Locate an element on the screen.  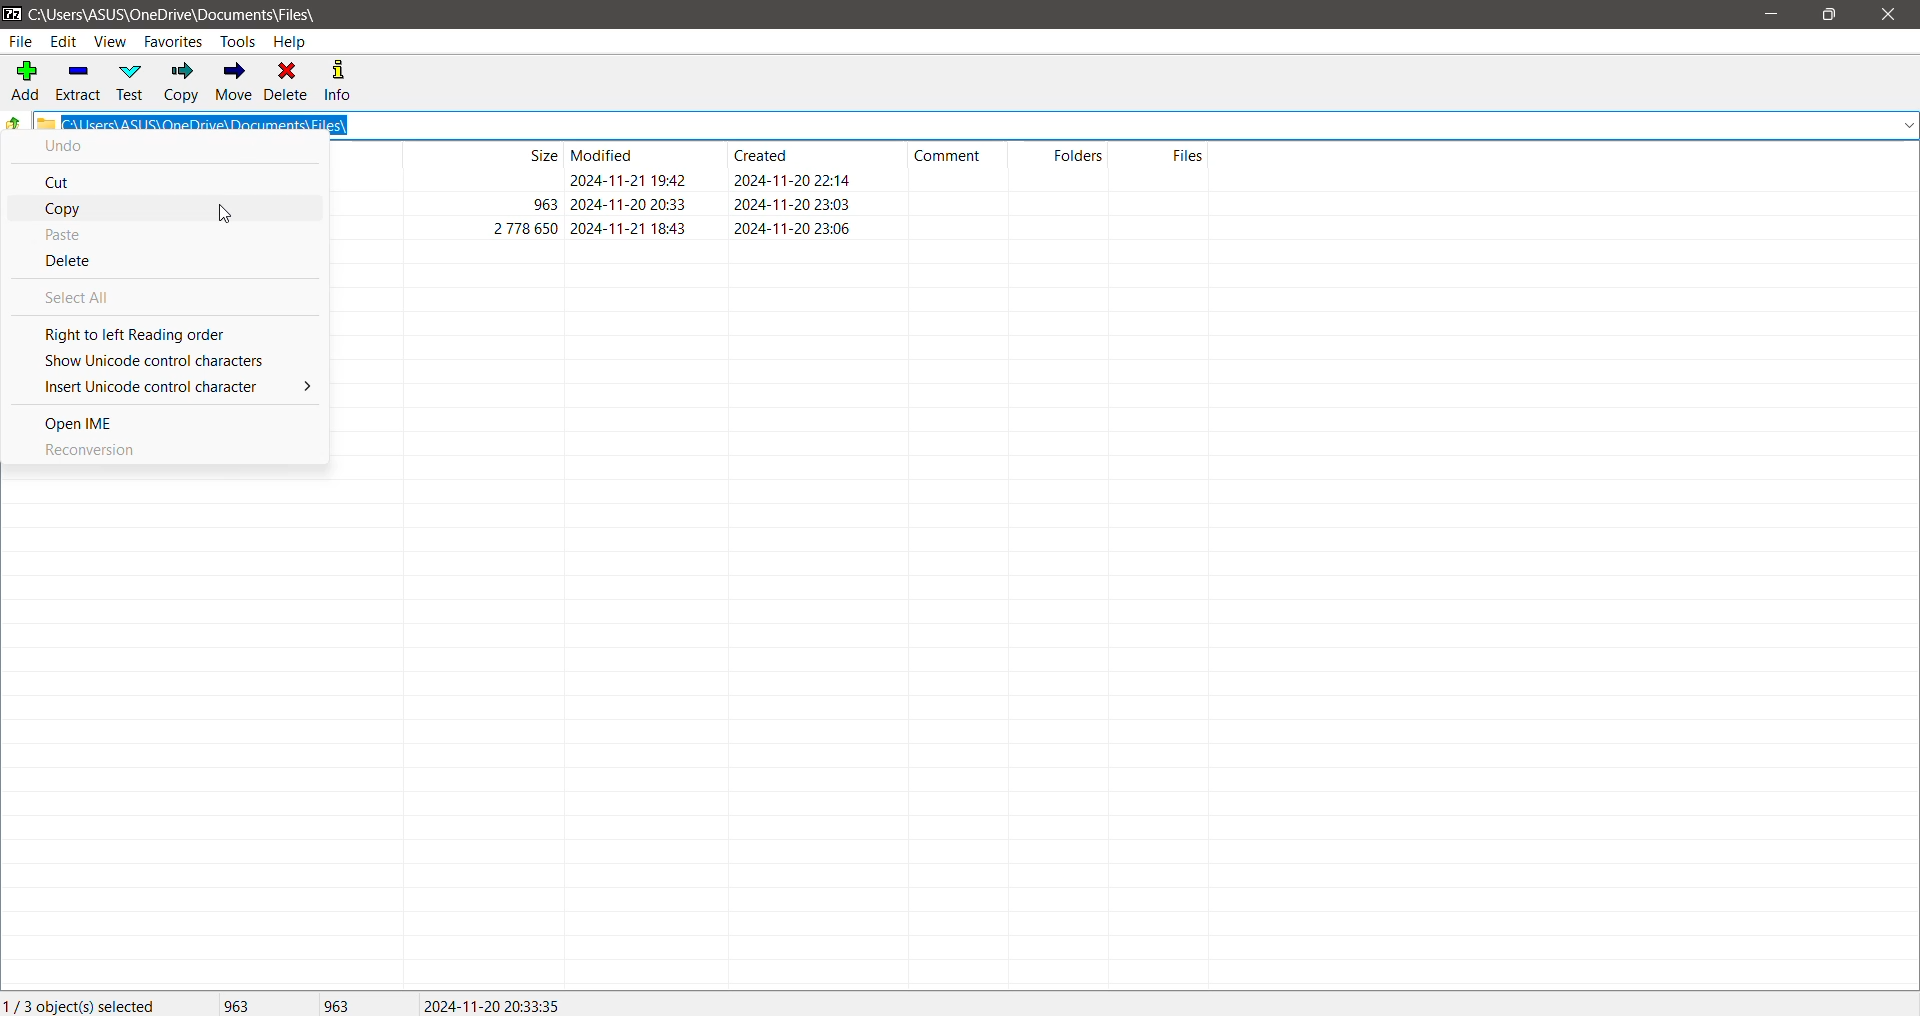
Move is located at coordinates (232, 82).